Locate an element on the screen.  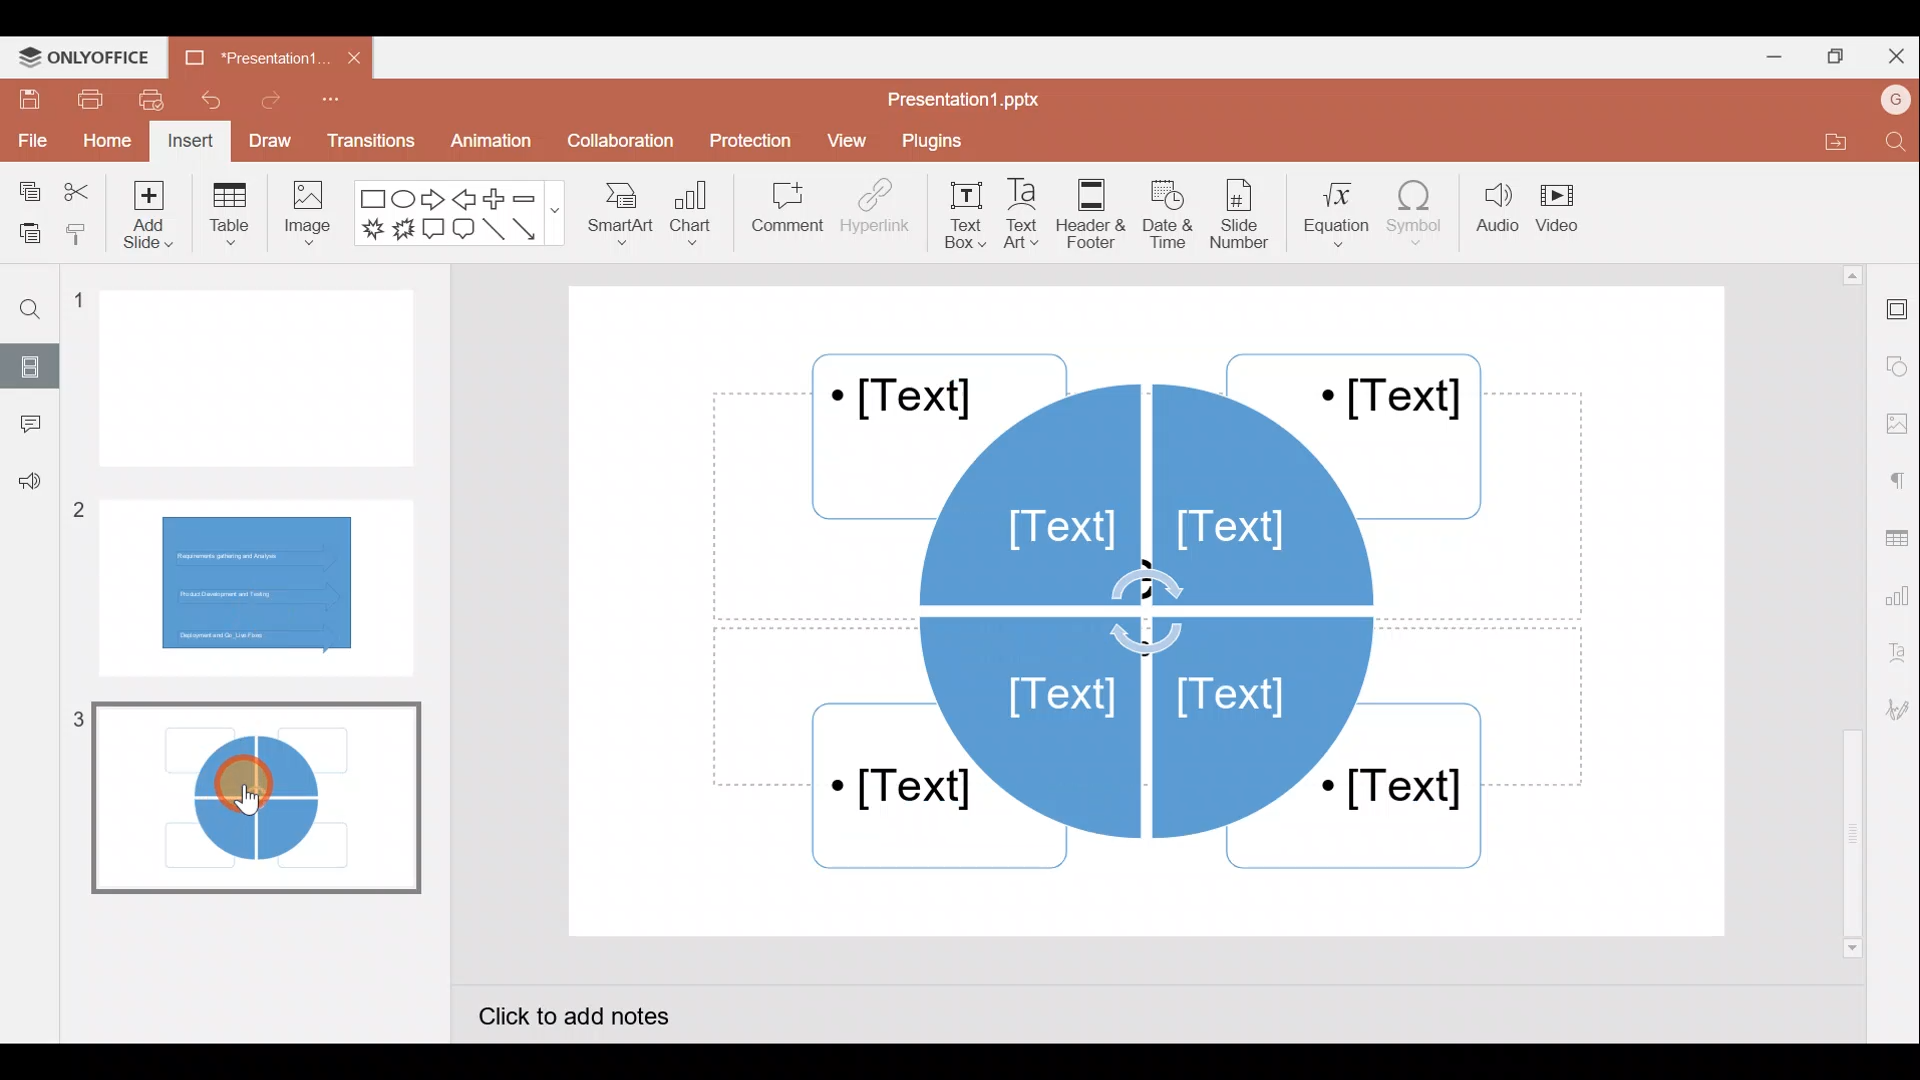
Cursor on slide 3 is located at coordinates (241, 785).